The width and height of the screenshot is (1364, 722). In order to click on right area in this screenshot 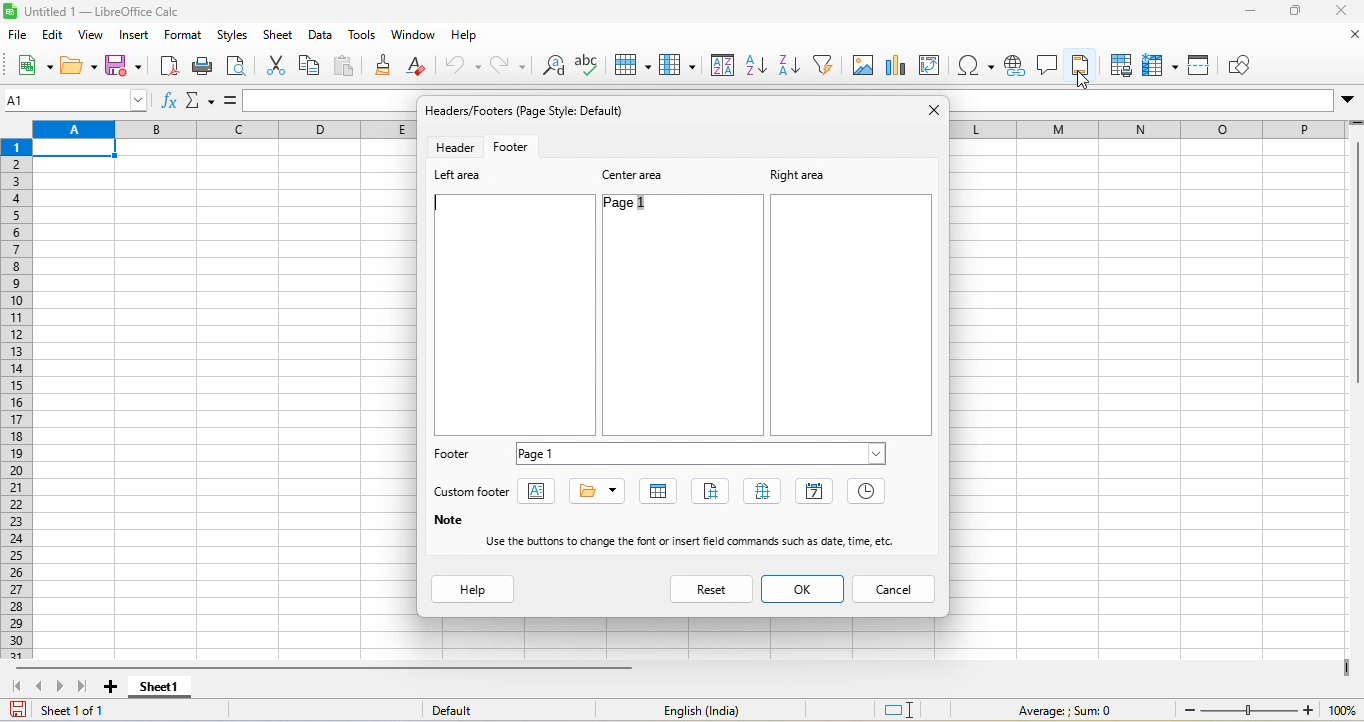, I will do `click(796, 174)`.